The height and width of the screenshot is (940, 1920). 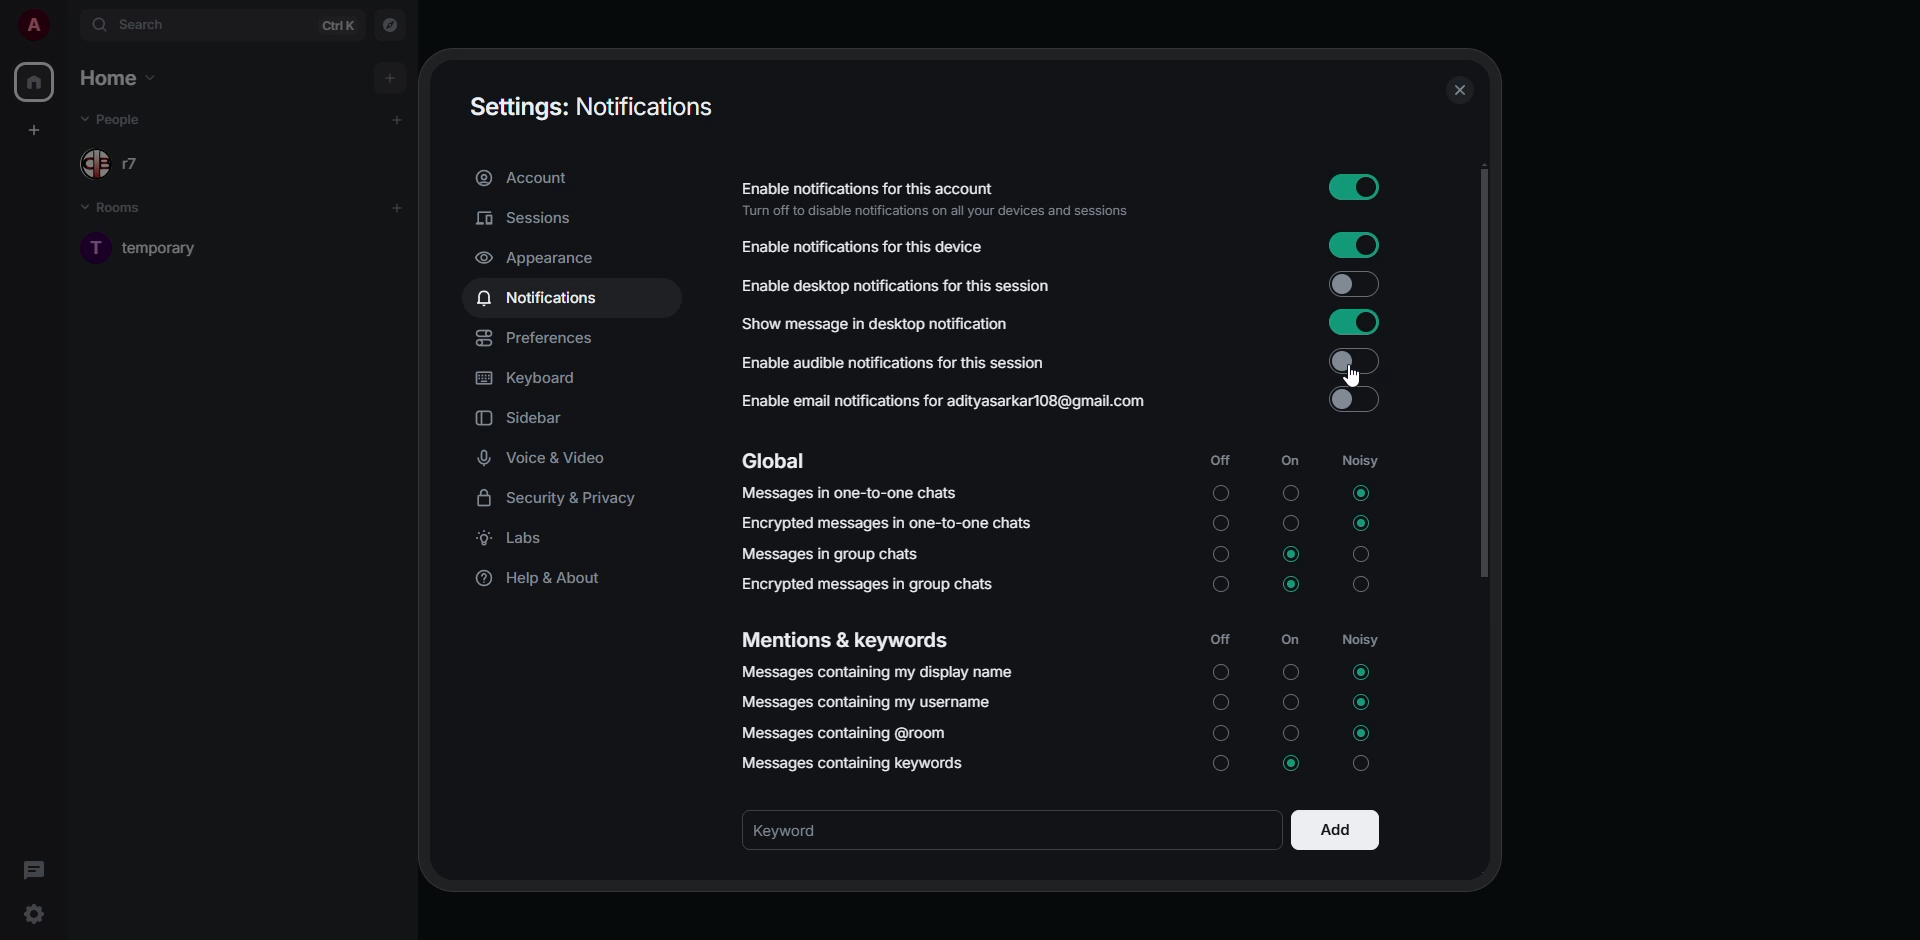 I want to click on create space, so click(x=34, y=129).